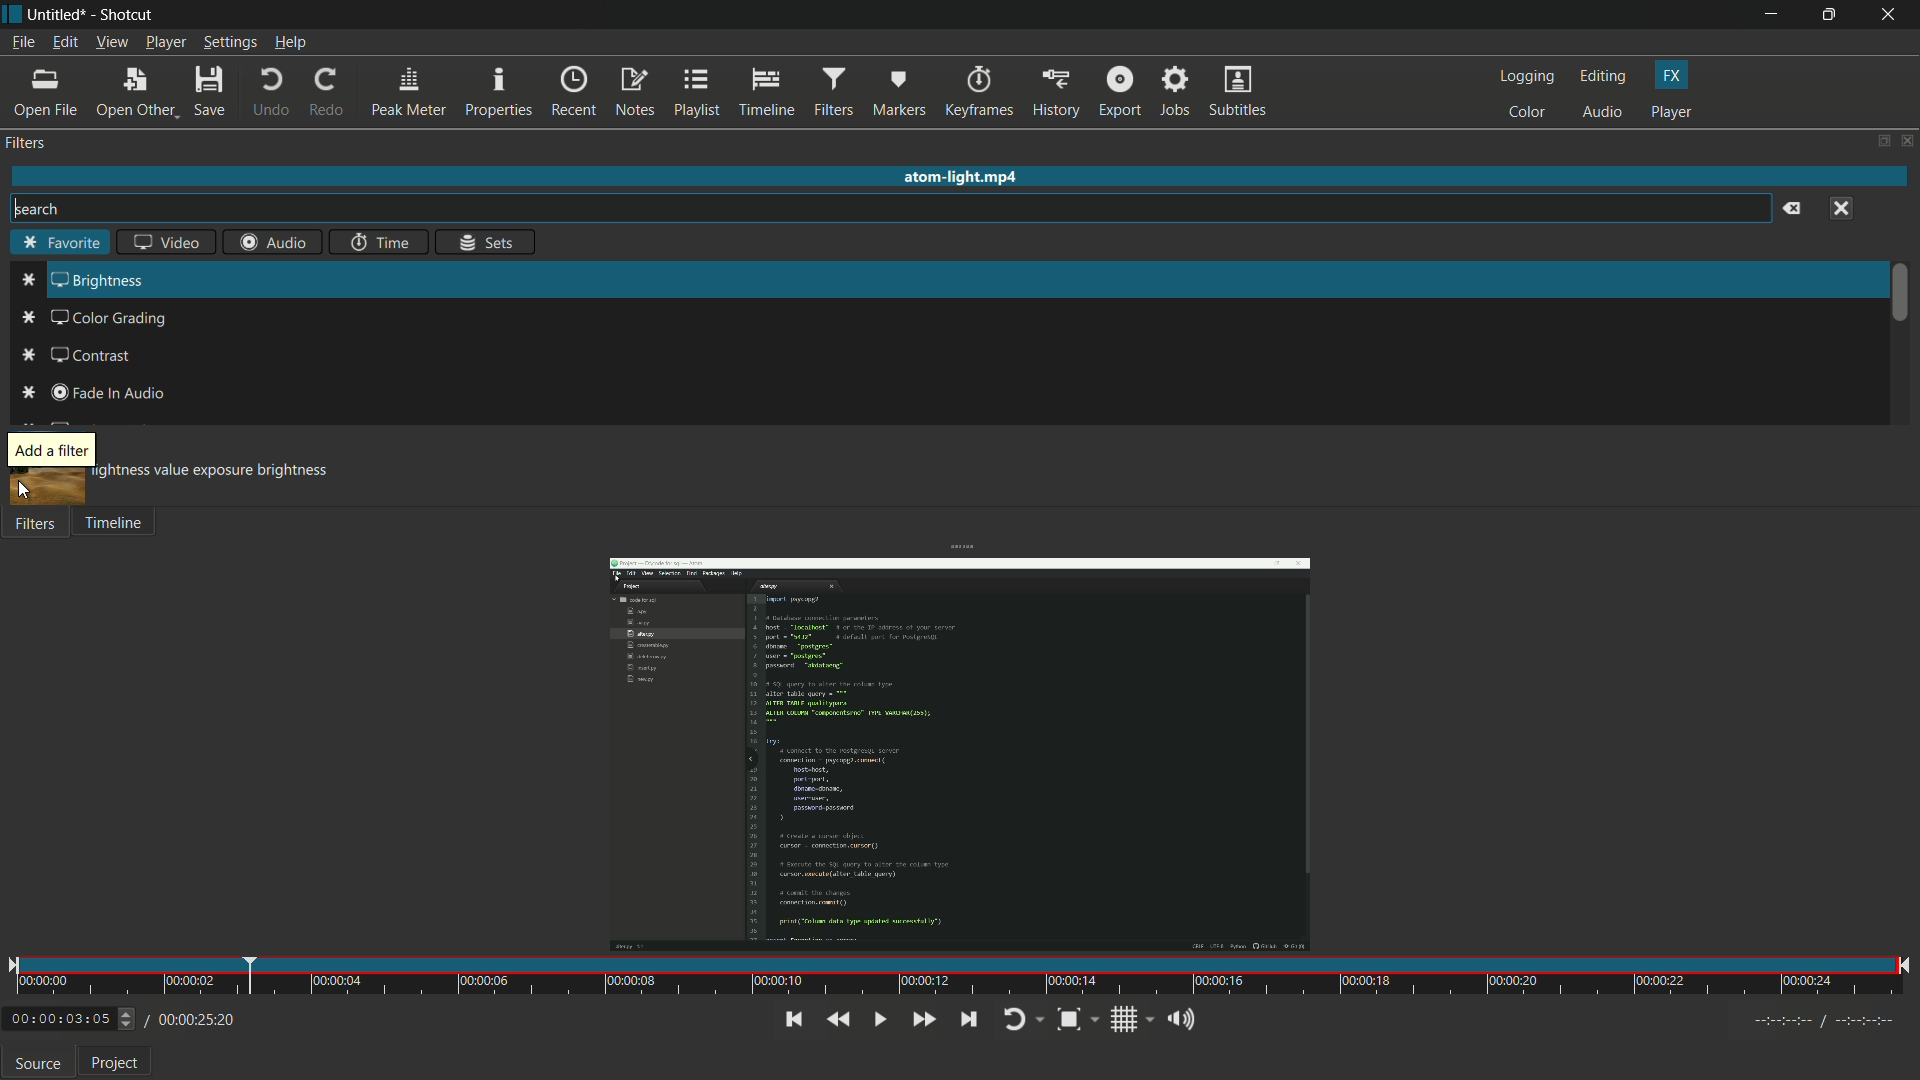 The height and width of the screenshot is (1080, 1920). I want to click on markers, so click(900, 92).